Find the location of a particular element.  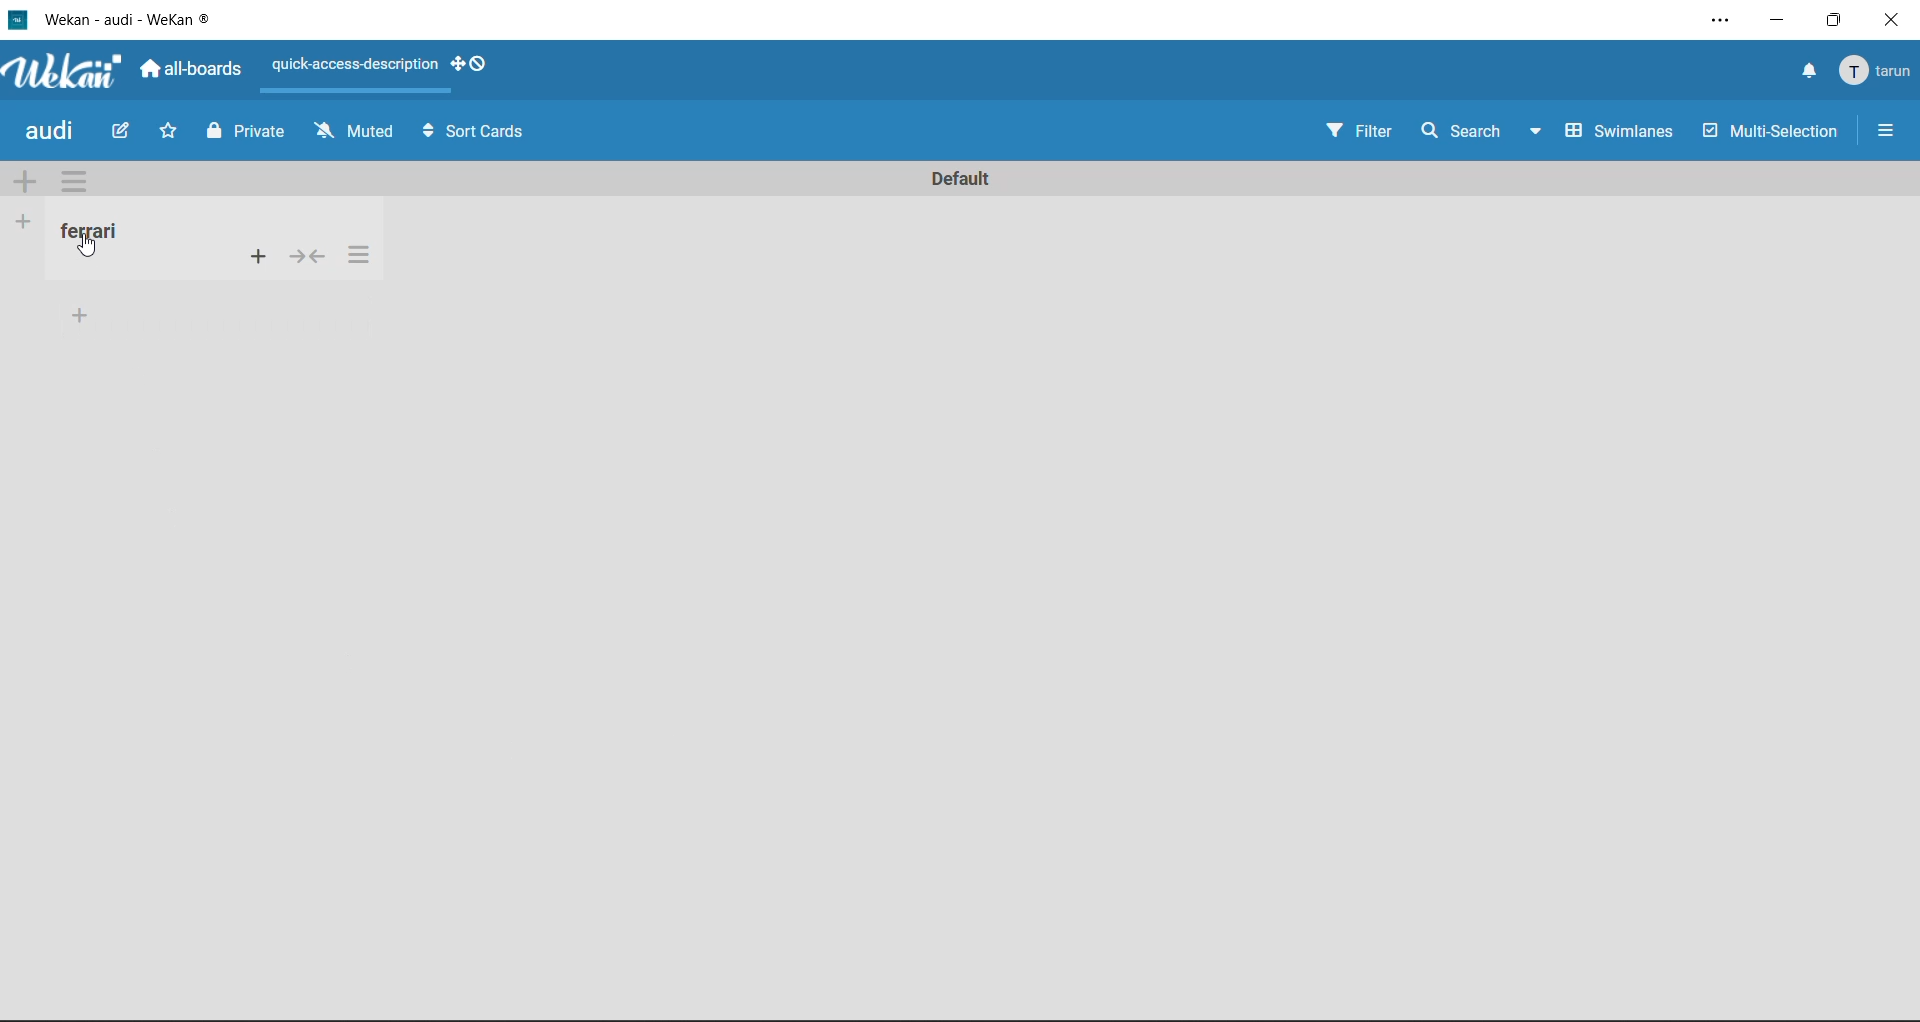

Filter is located at coordinates (1354, 132).